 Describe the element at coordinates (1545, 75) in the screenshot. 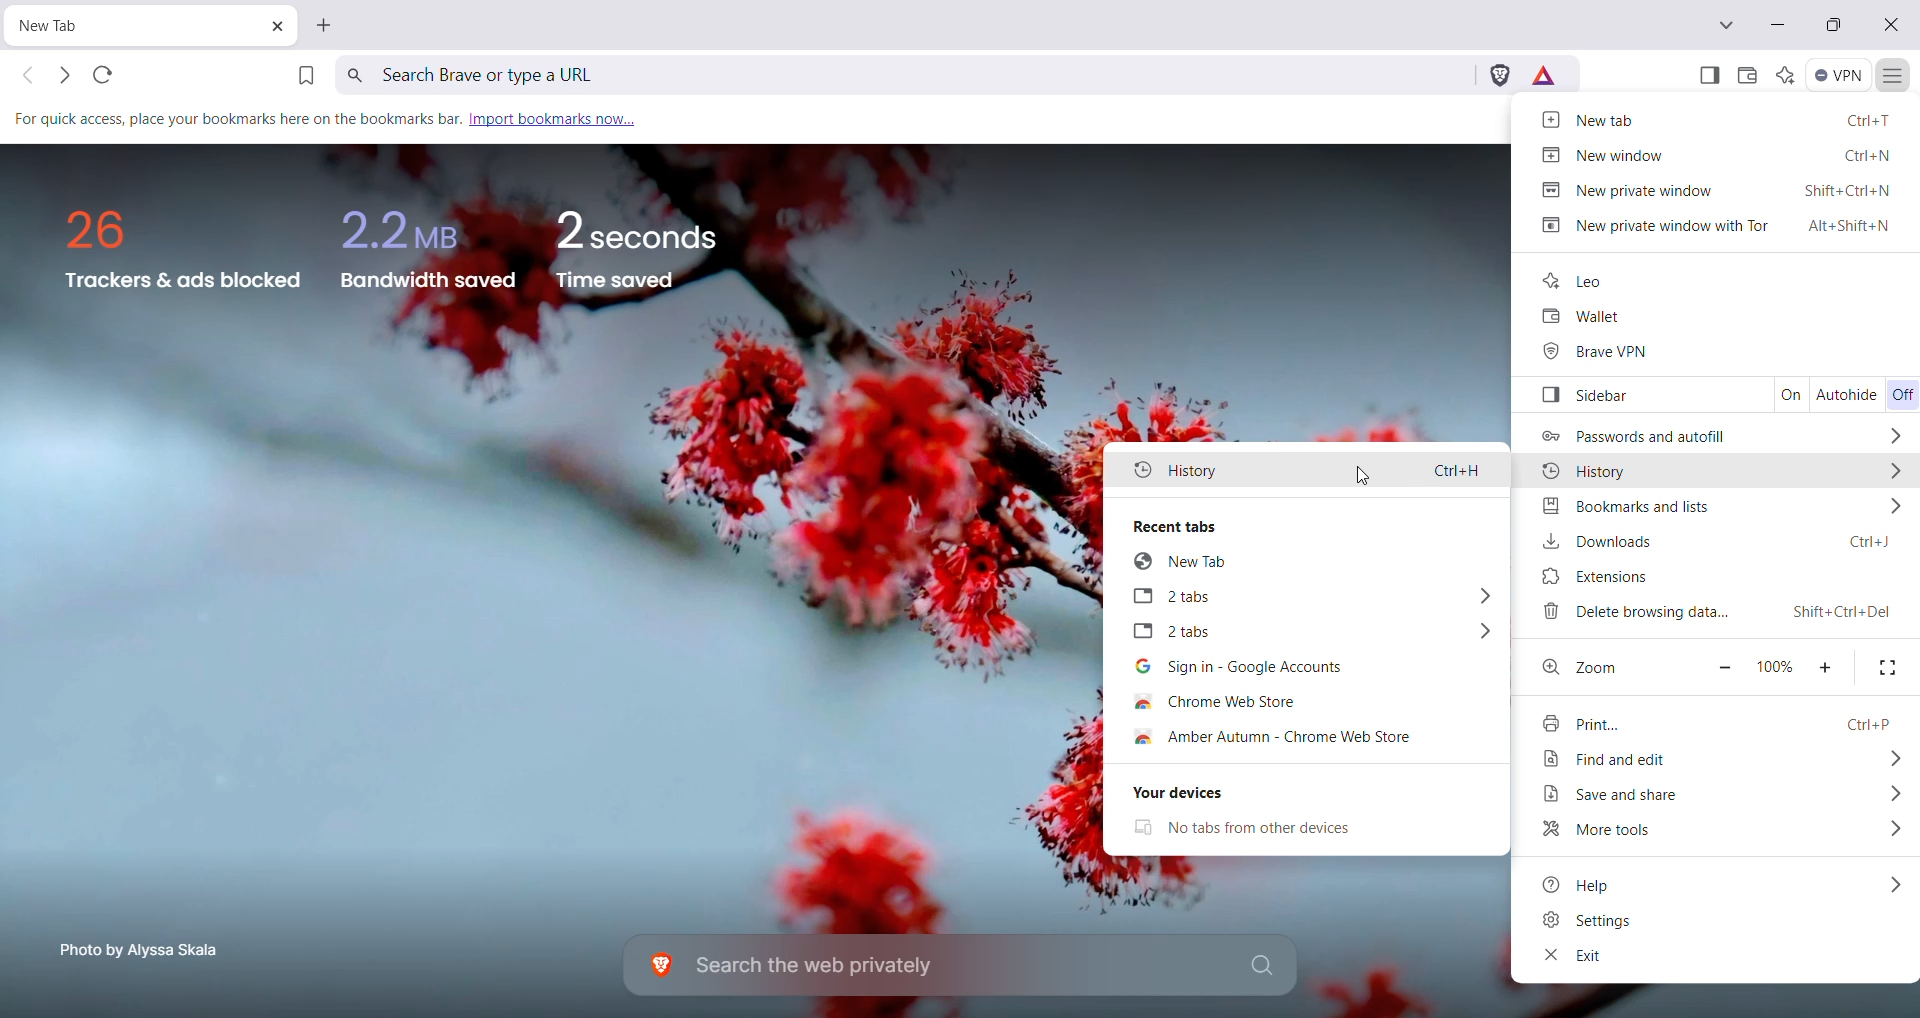

I see `Earn tokens for private Ads you see on Brave` at that location.